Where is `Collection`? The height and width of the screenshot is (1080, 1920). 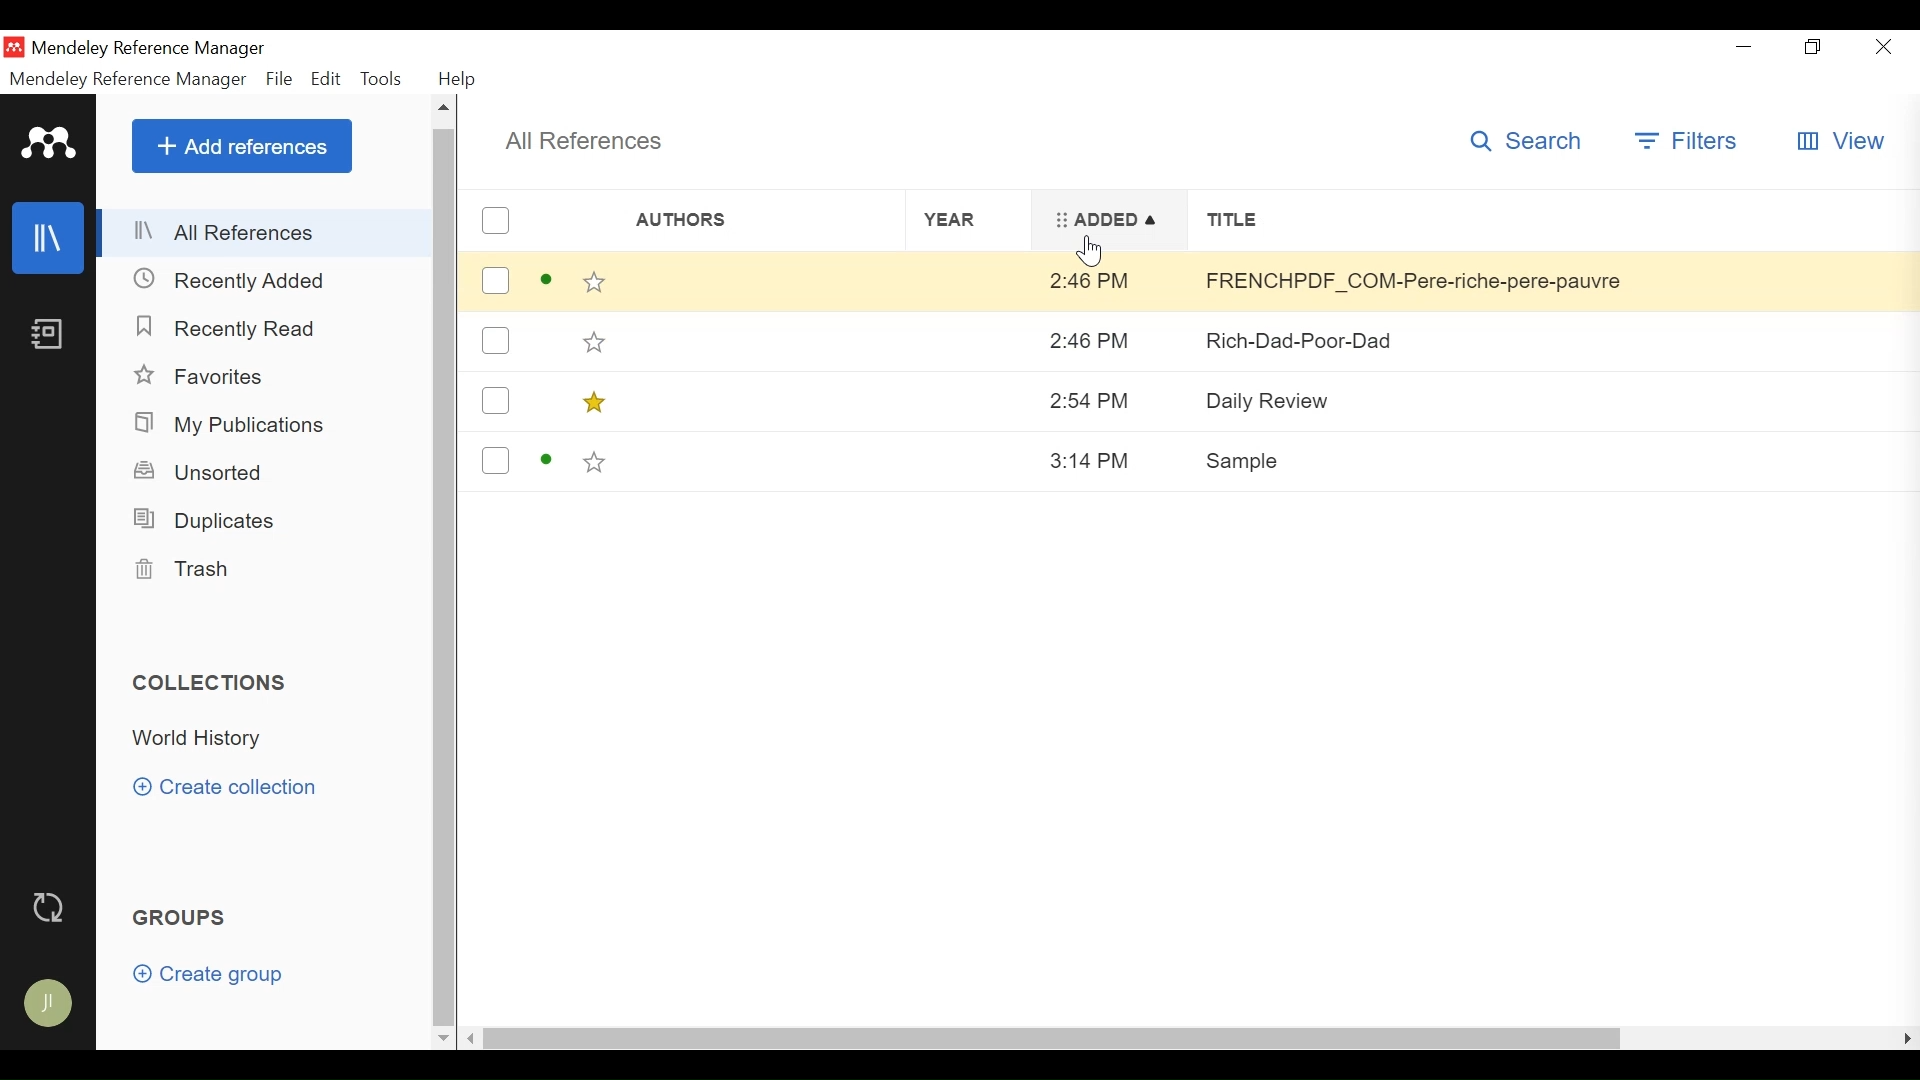 Collection is located at coordinates (205, 739).